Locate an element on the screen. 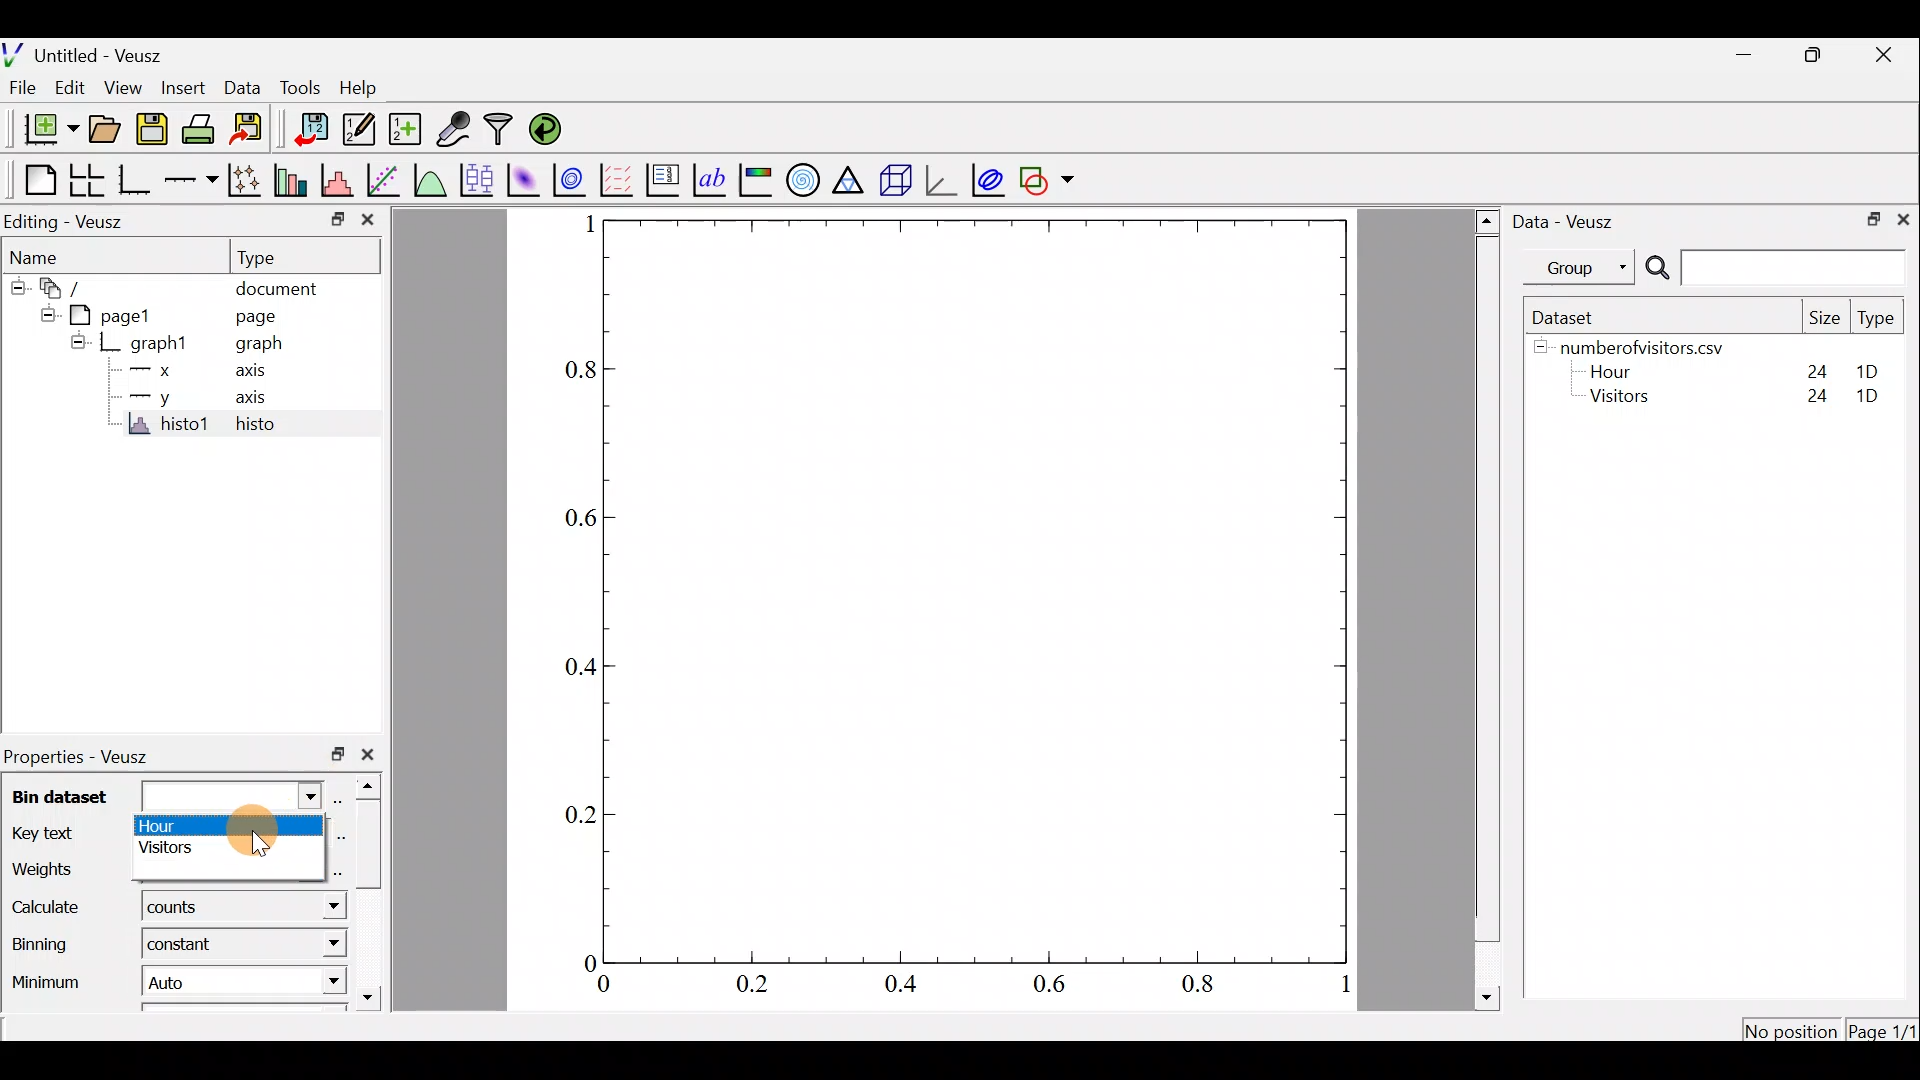 This screenshot has height=1080, width=1920. add a shape to the plot is located at coordinates (1048, 181).